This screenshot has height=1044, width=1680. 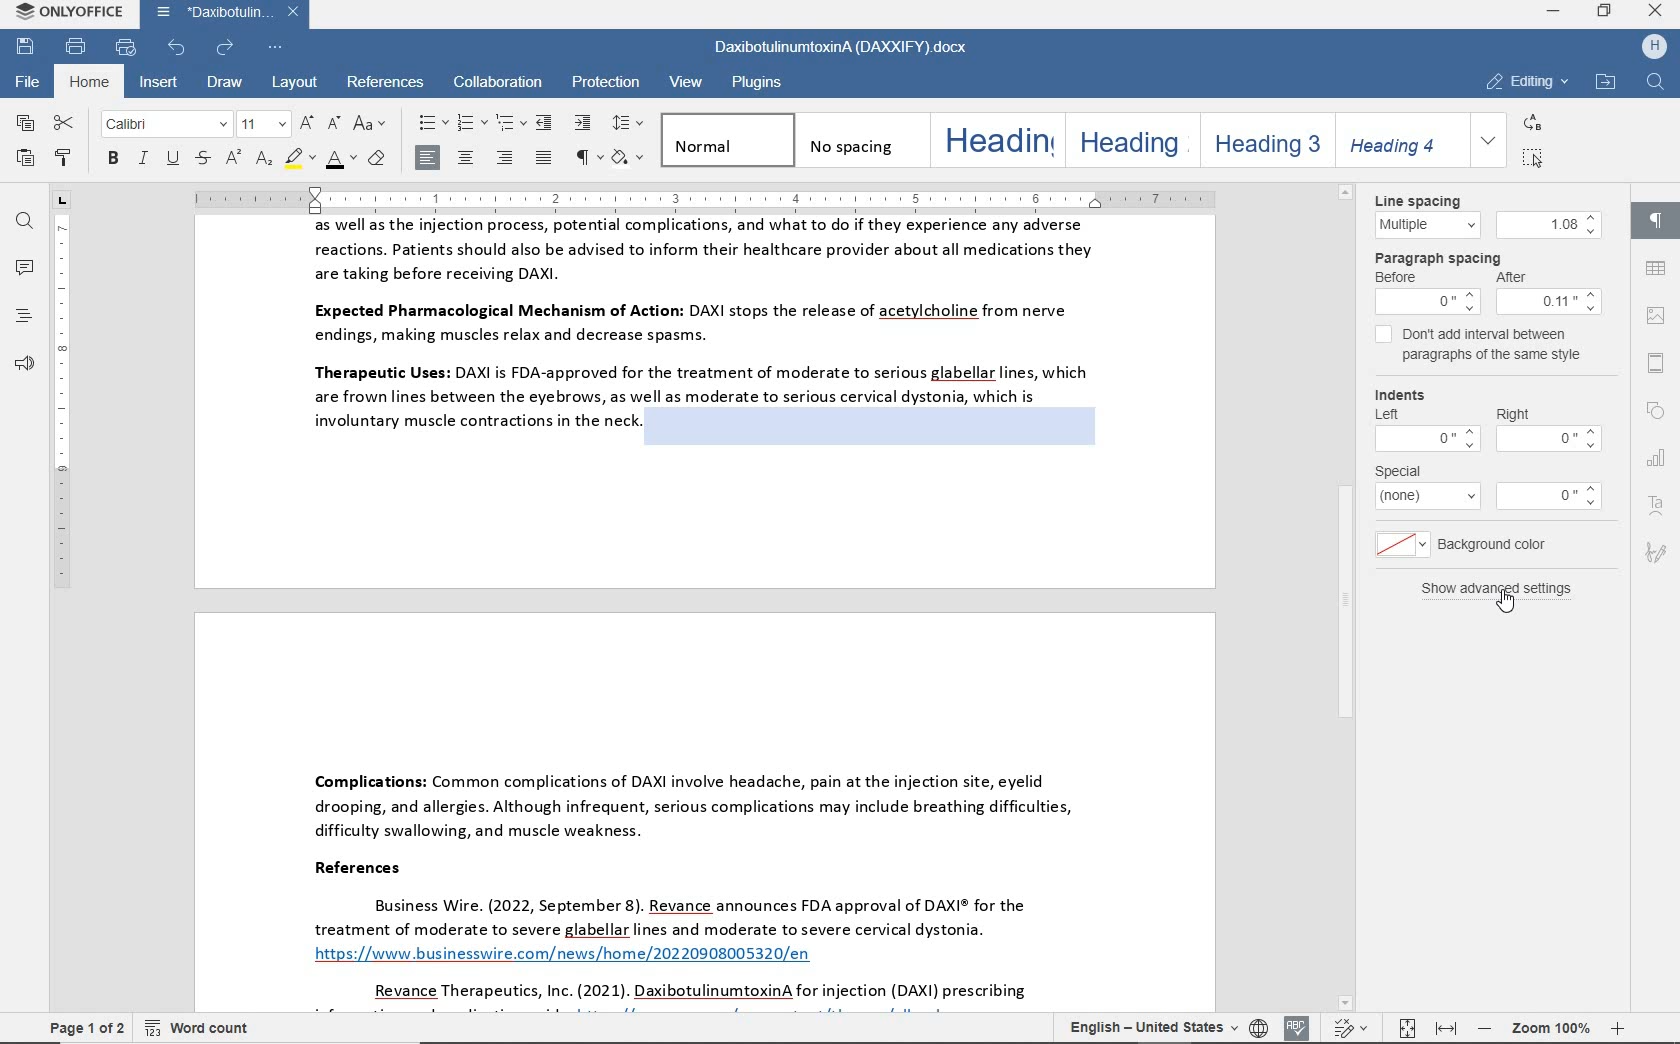 I want to click on view, so click(x=688, y=84).